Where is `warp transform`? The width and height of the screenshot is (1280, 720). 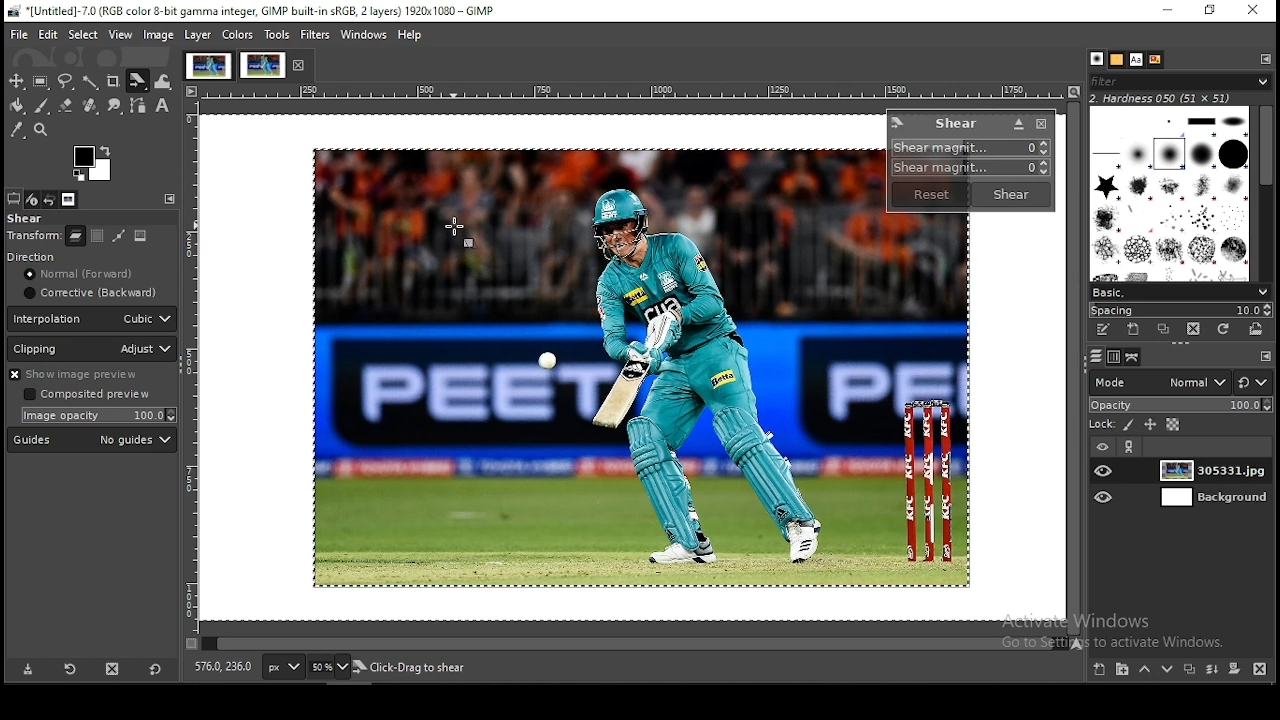
warp transform is located at coordinates (167, 82).